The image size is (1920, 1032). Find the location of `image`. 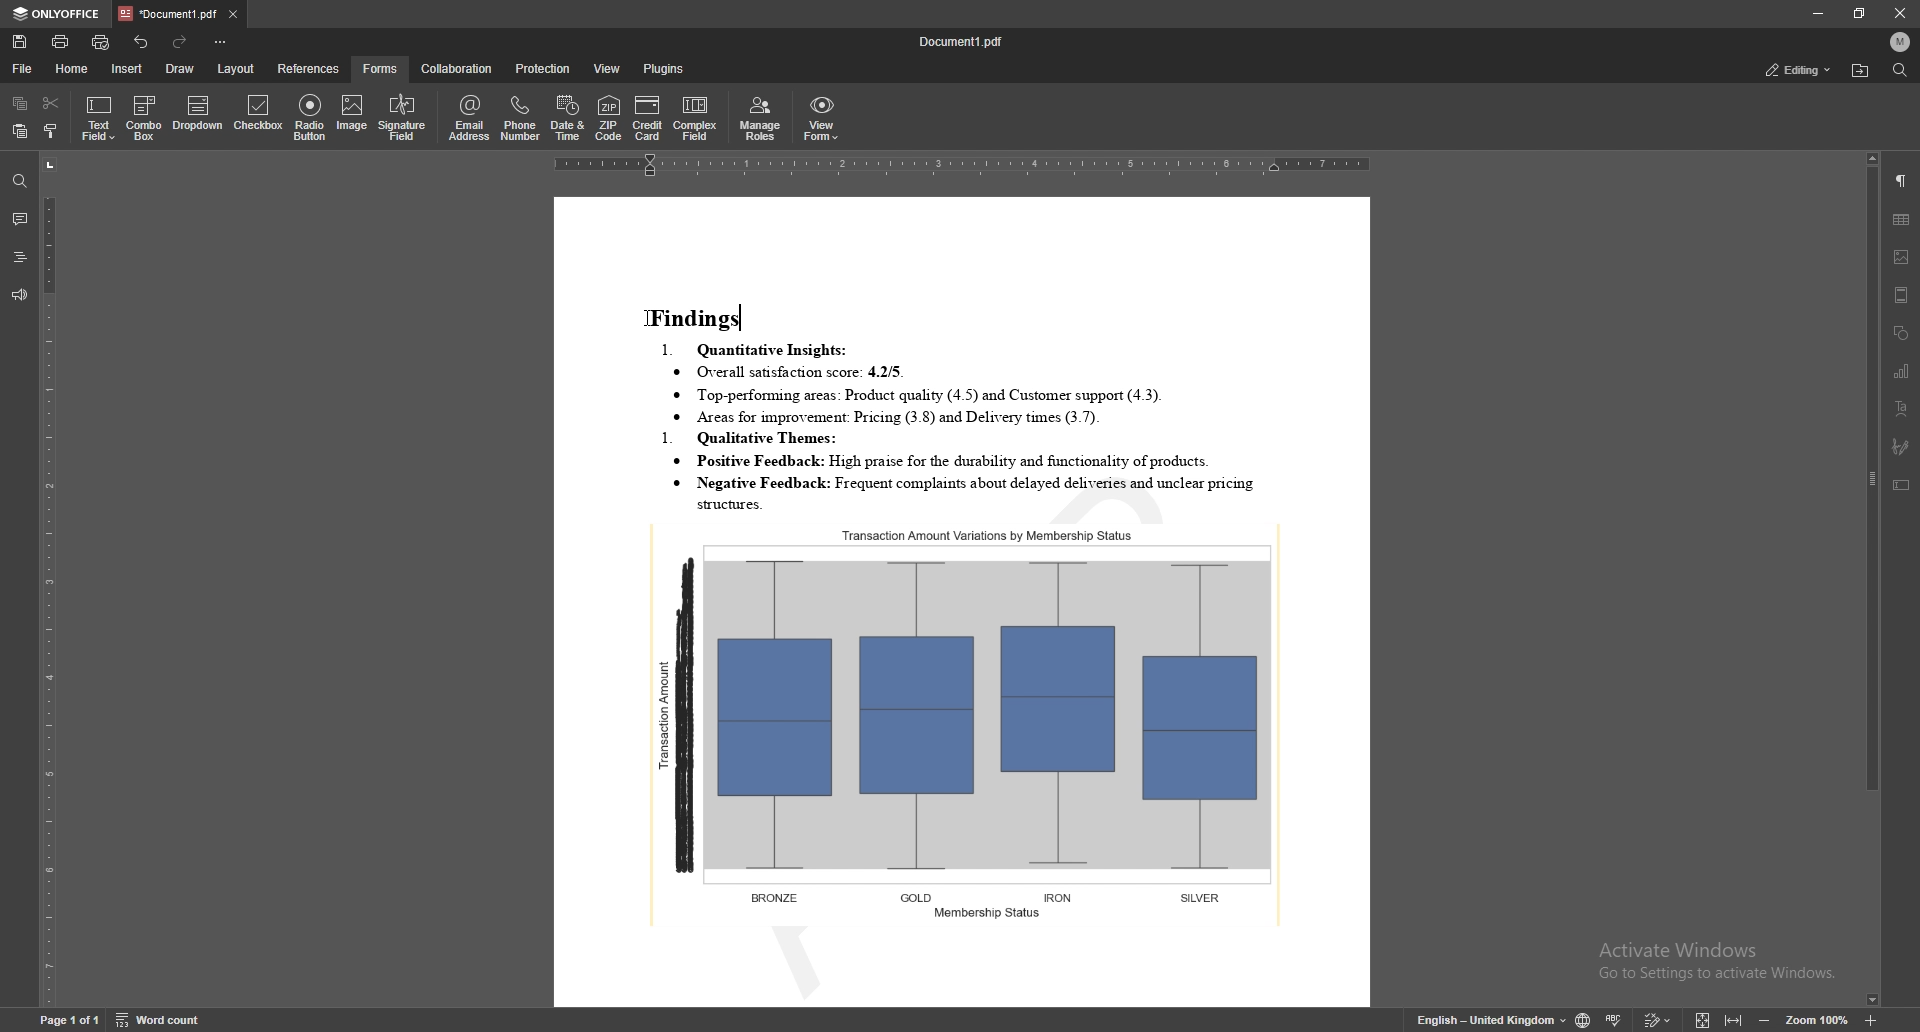

image is located at coordinates (354, 115).